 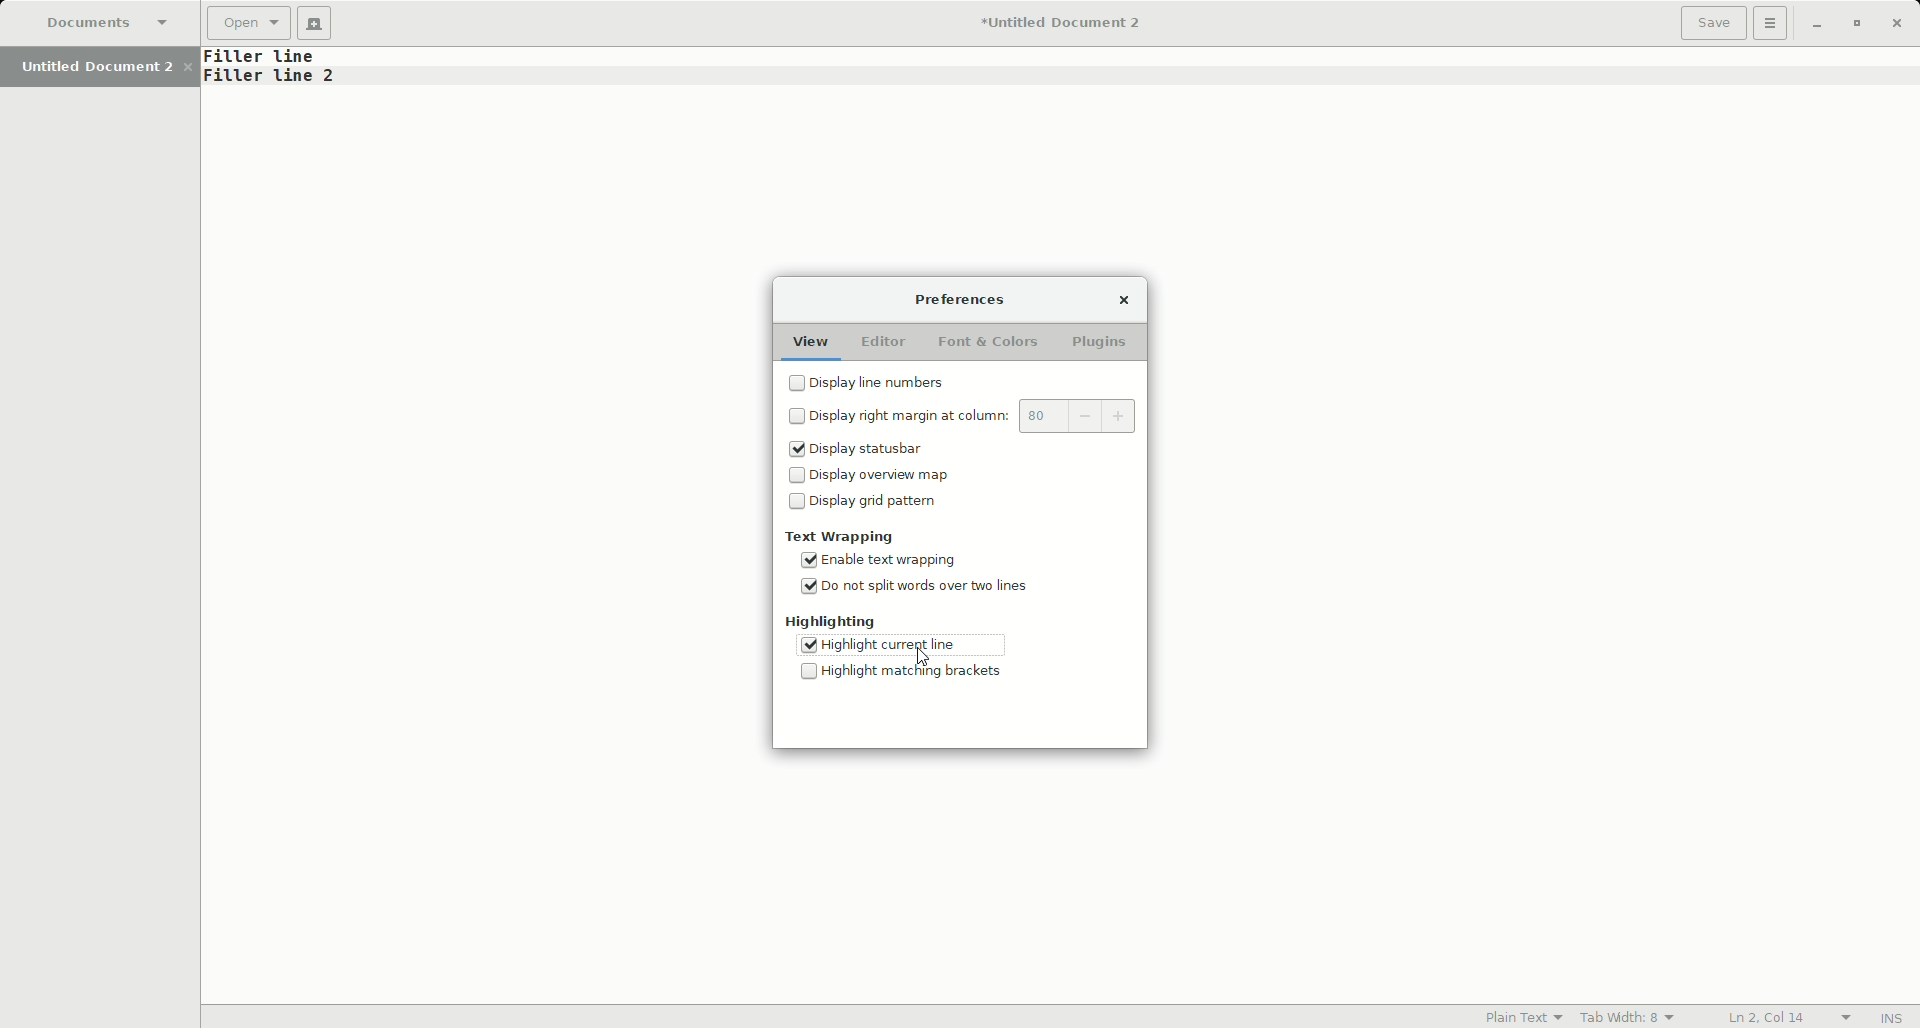 What do you see at coordinates (868, 507) in the screenshot?
I see `Display grid pattern` at bounding box center [868, 507].